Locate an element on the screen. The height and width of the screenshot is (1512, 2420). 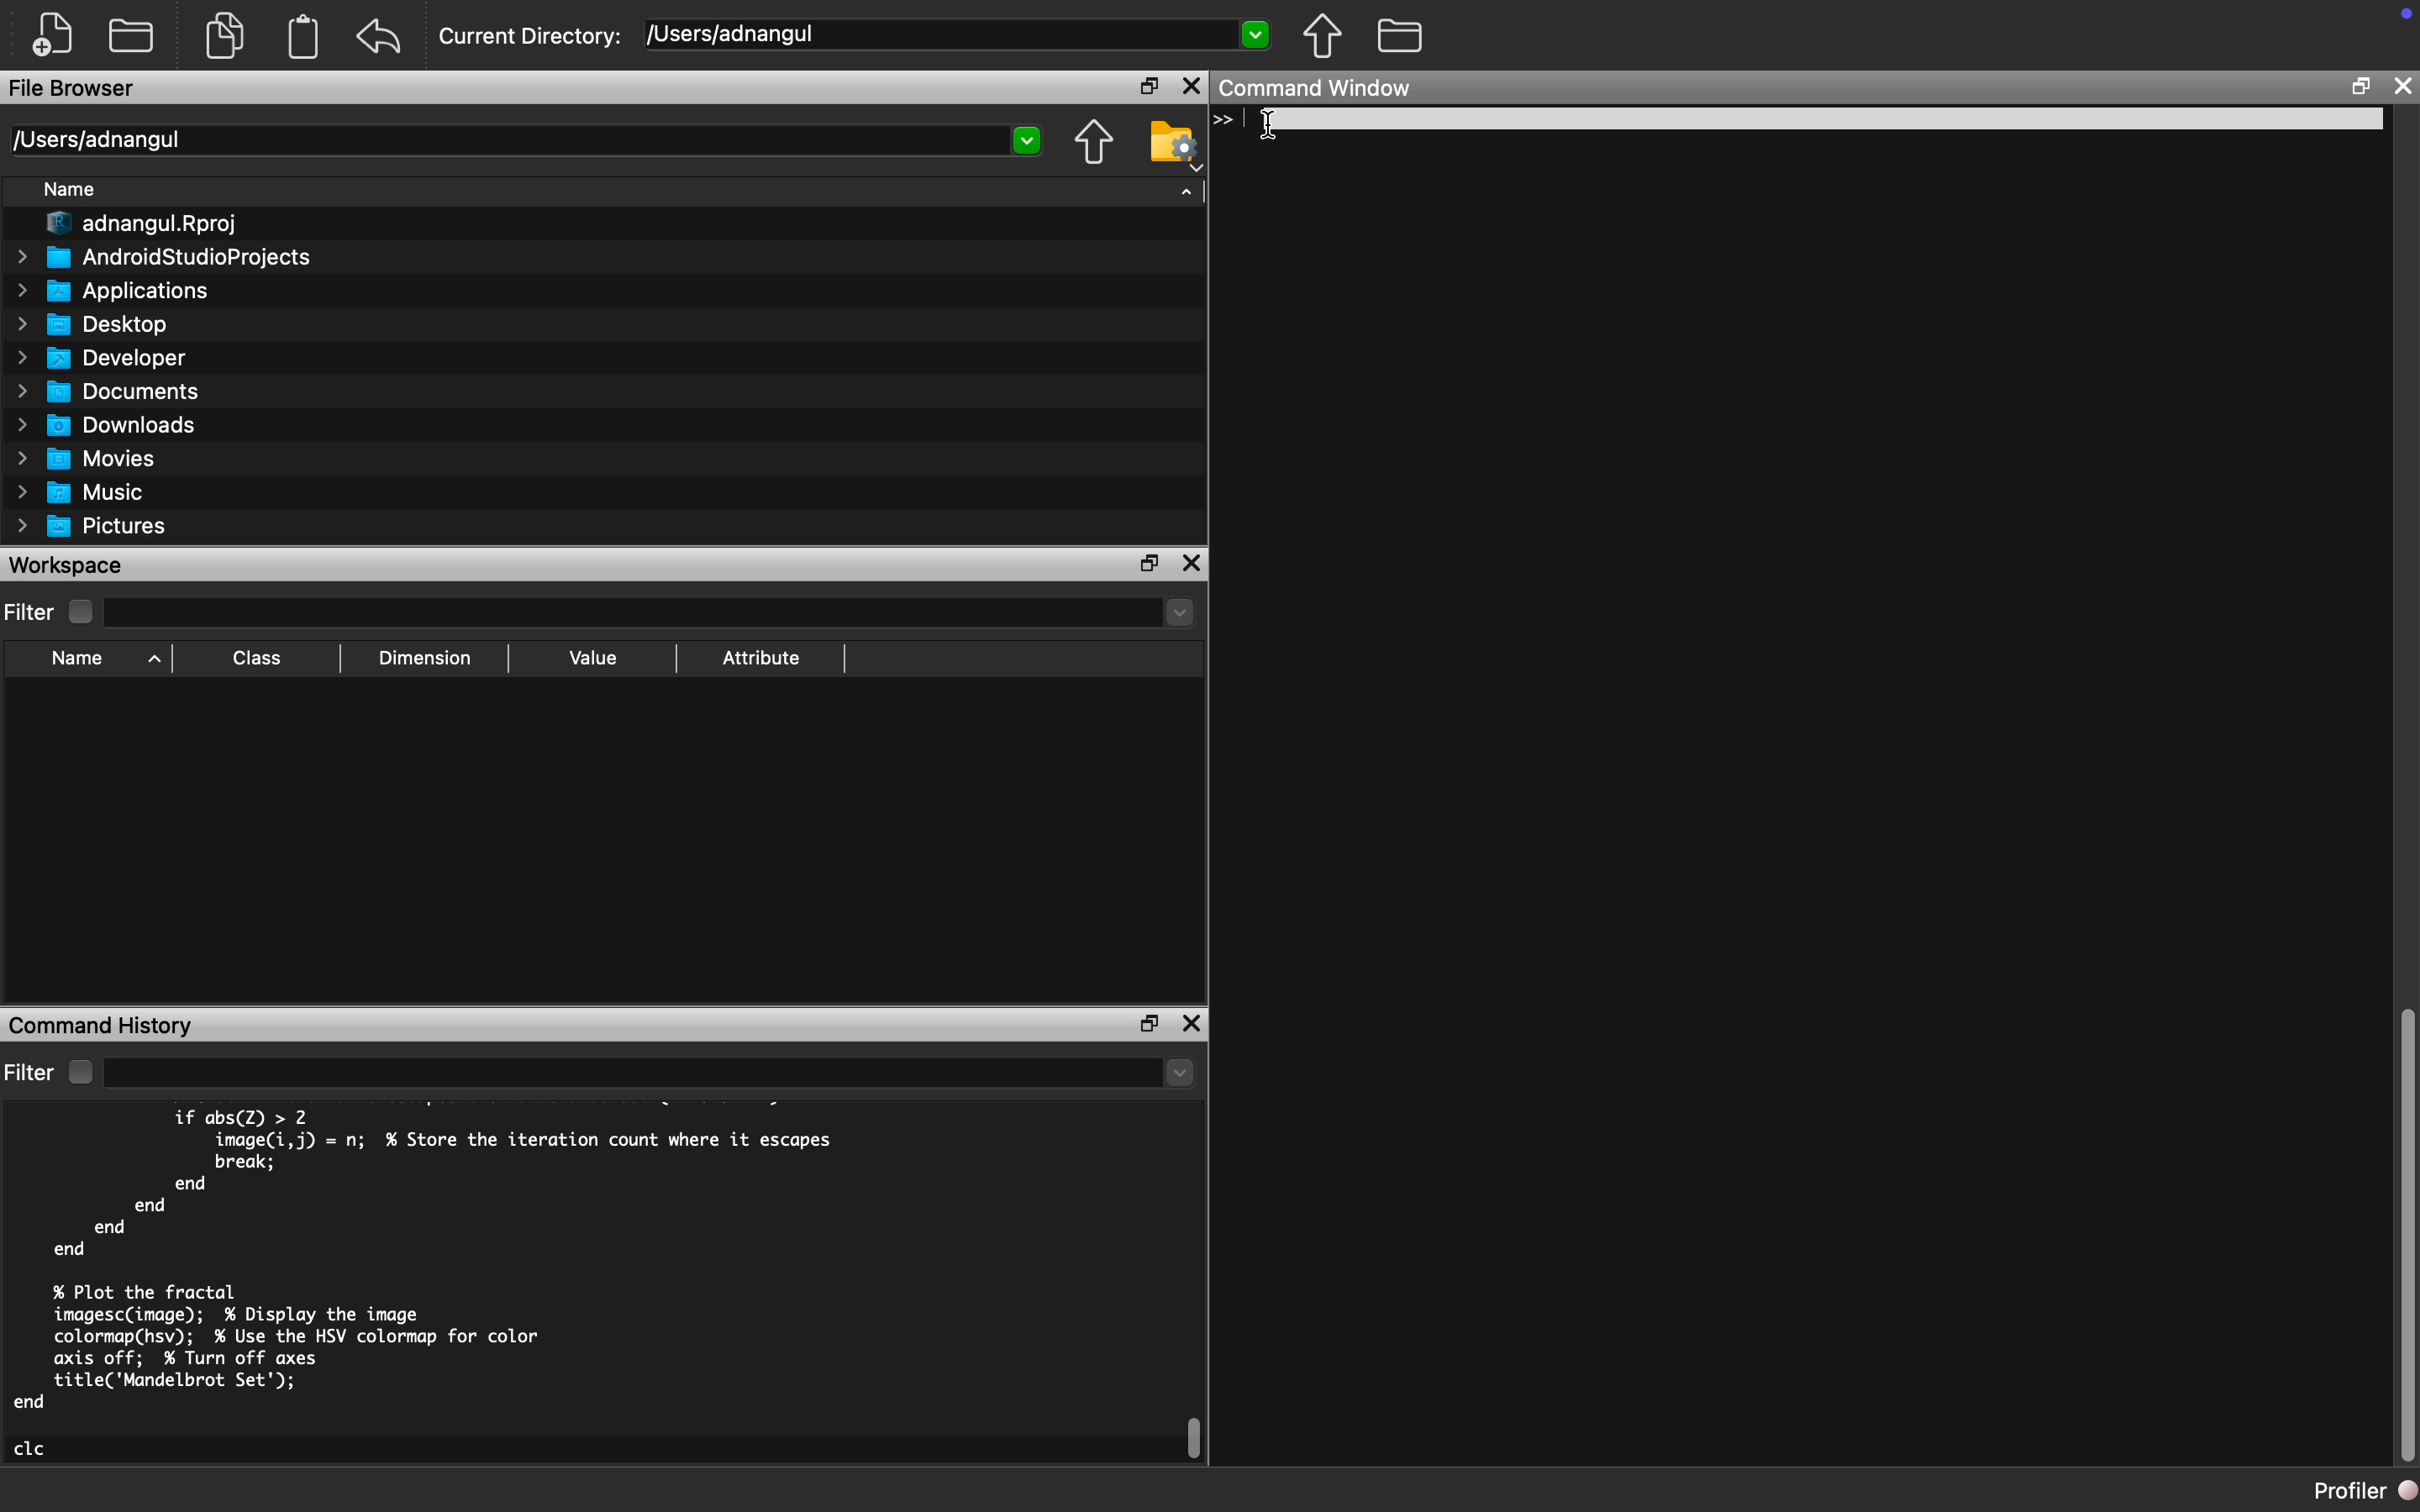
Checkbox is located at coordinates (80, 612).